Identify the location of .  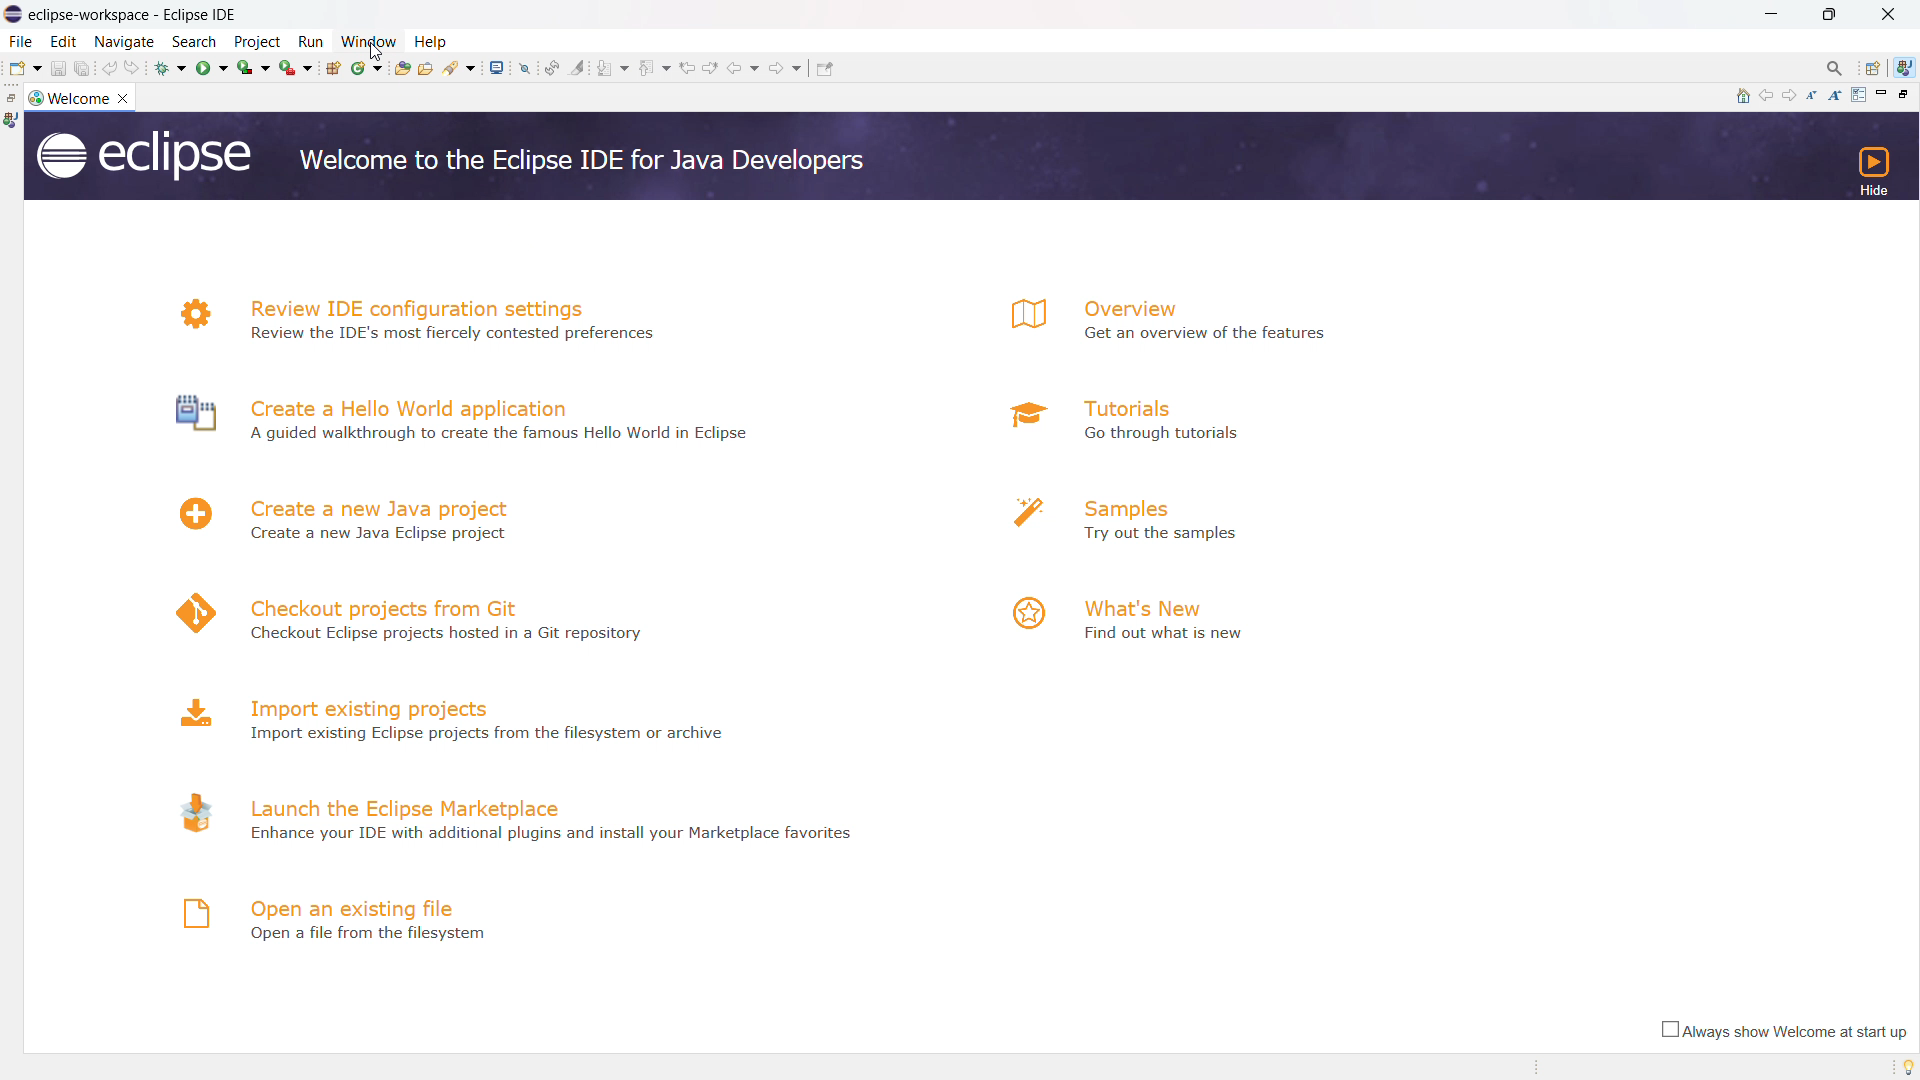
(27, 506).